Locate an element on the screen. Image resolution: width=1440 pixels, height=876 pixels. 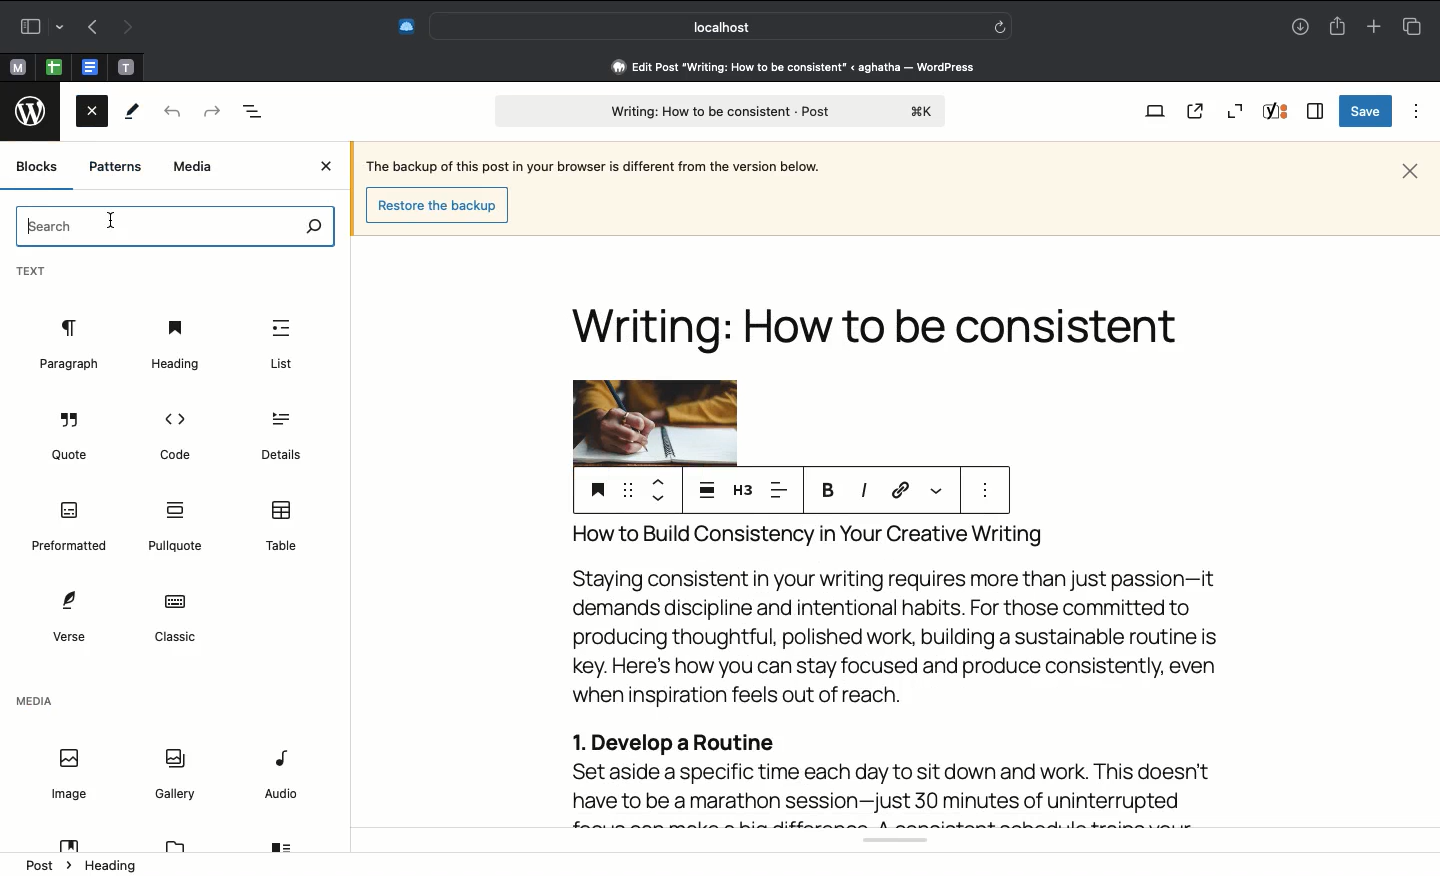
Document overview is located at coordinates (254, 112).